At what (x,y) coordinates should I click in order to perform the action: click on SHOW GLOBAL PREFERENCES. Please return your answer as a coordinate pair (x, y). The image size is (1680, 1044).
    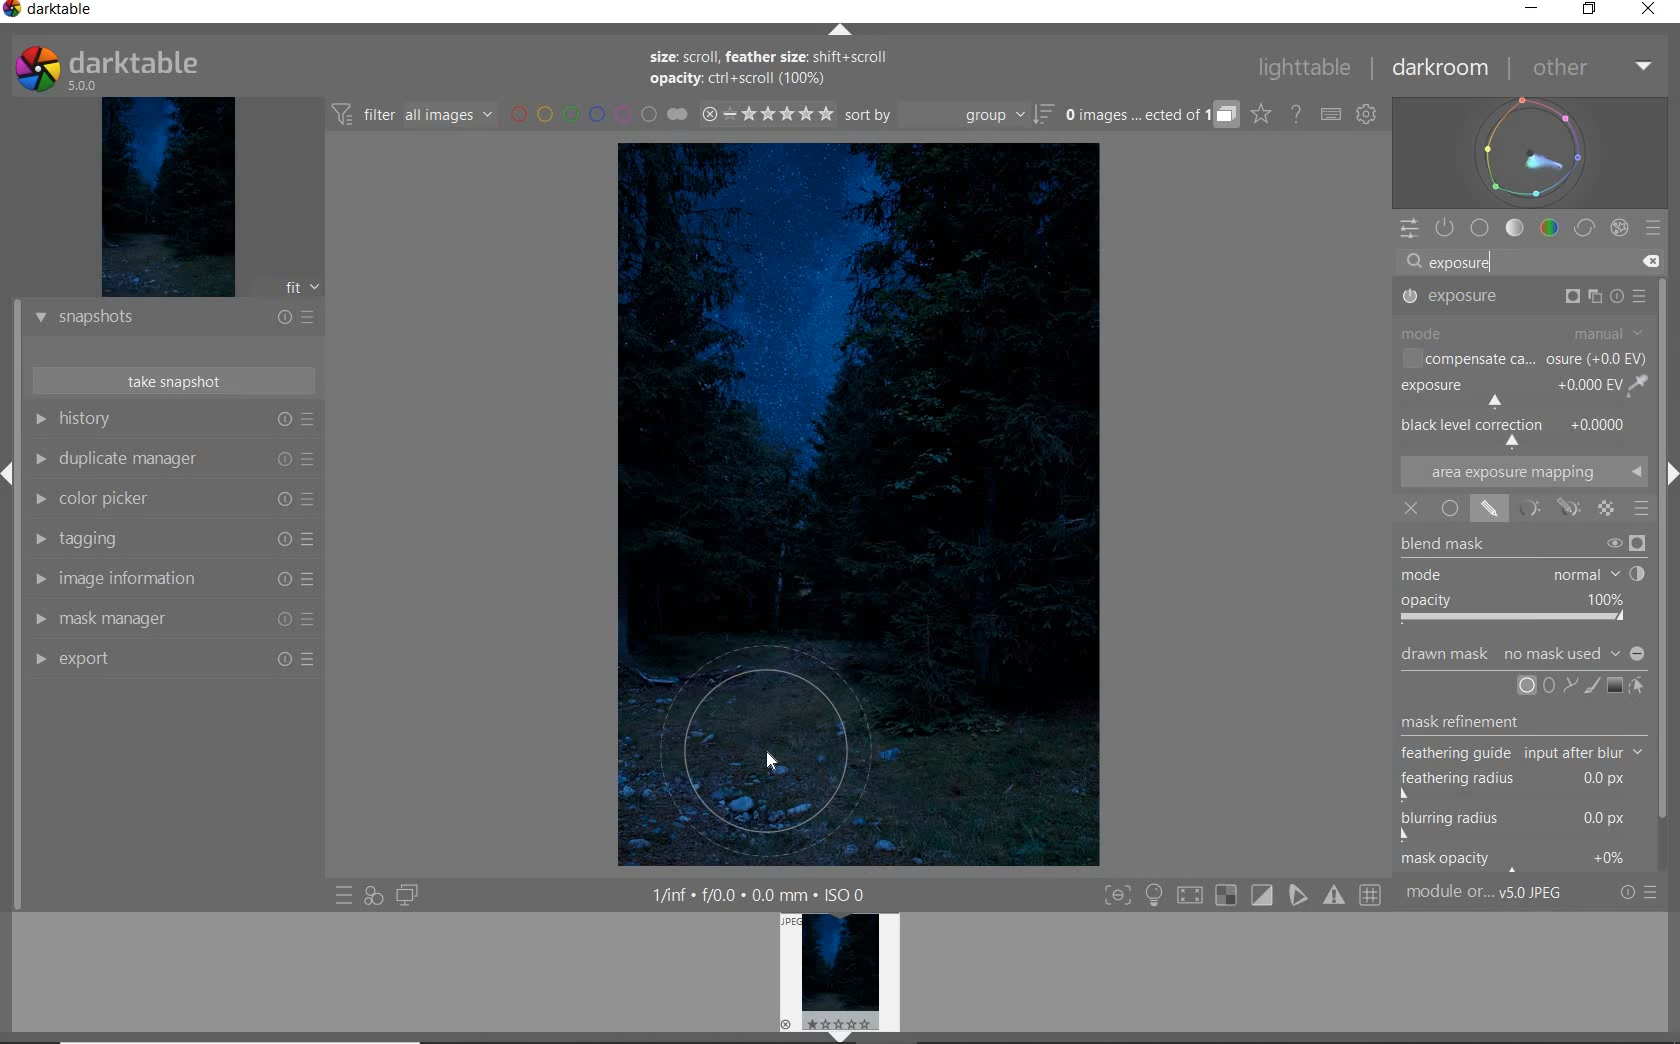
    Looking at the image, I should click on (1366, 114).